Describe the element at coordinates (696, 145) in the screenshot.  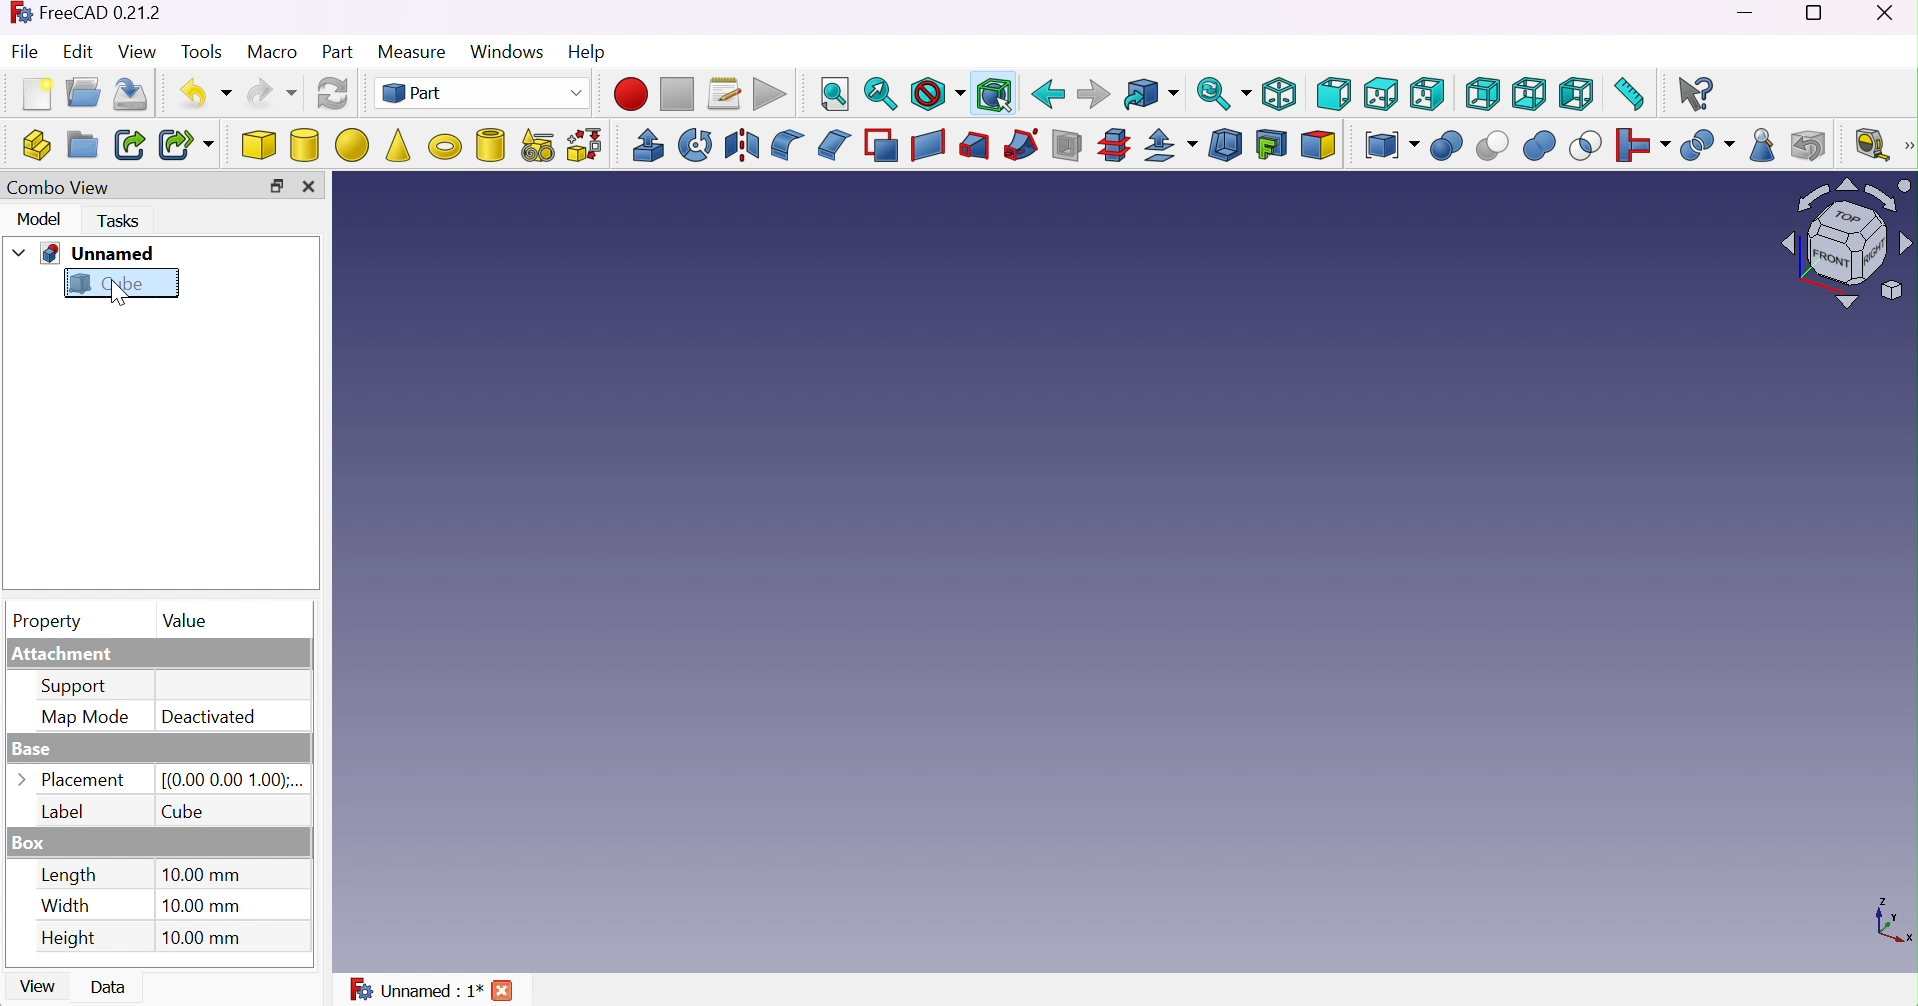
I see `Revolve` at that location.